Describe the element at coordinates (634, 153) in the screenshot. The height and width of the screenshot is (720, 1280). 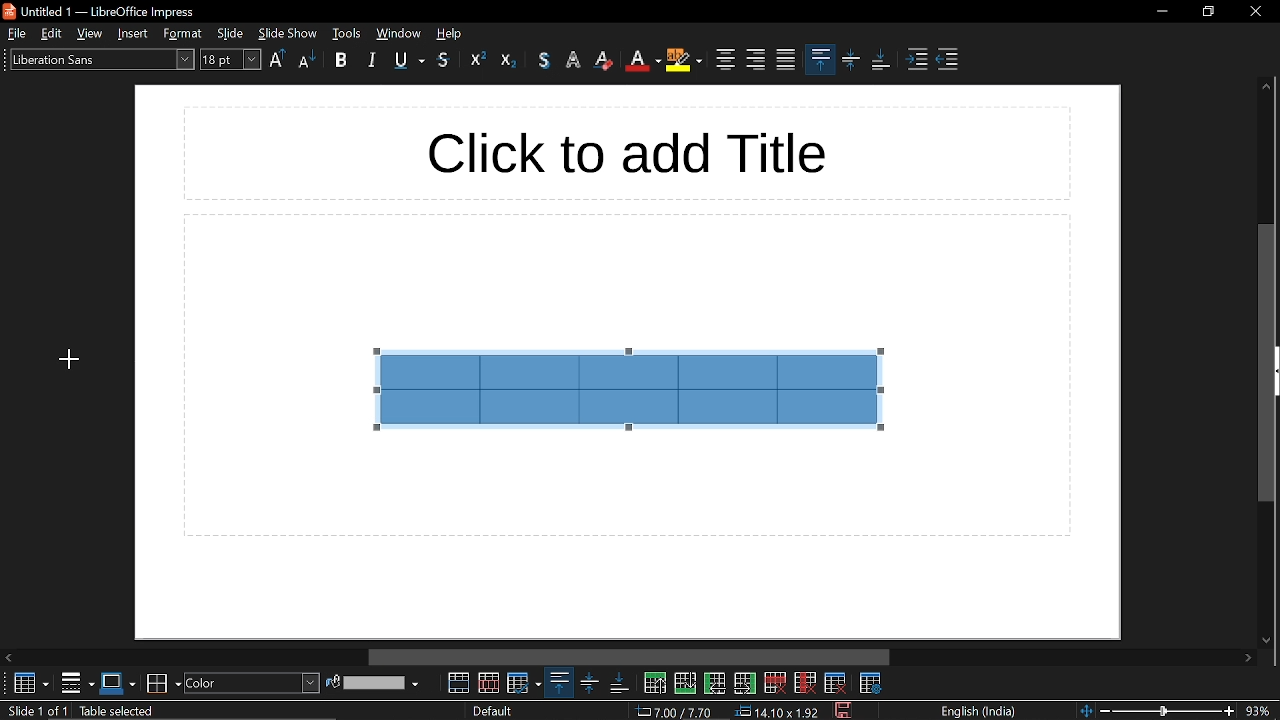
I see `click to add title` at that location.